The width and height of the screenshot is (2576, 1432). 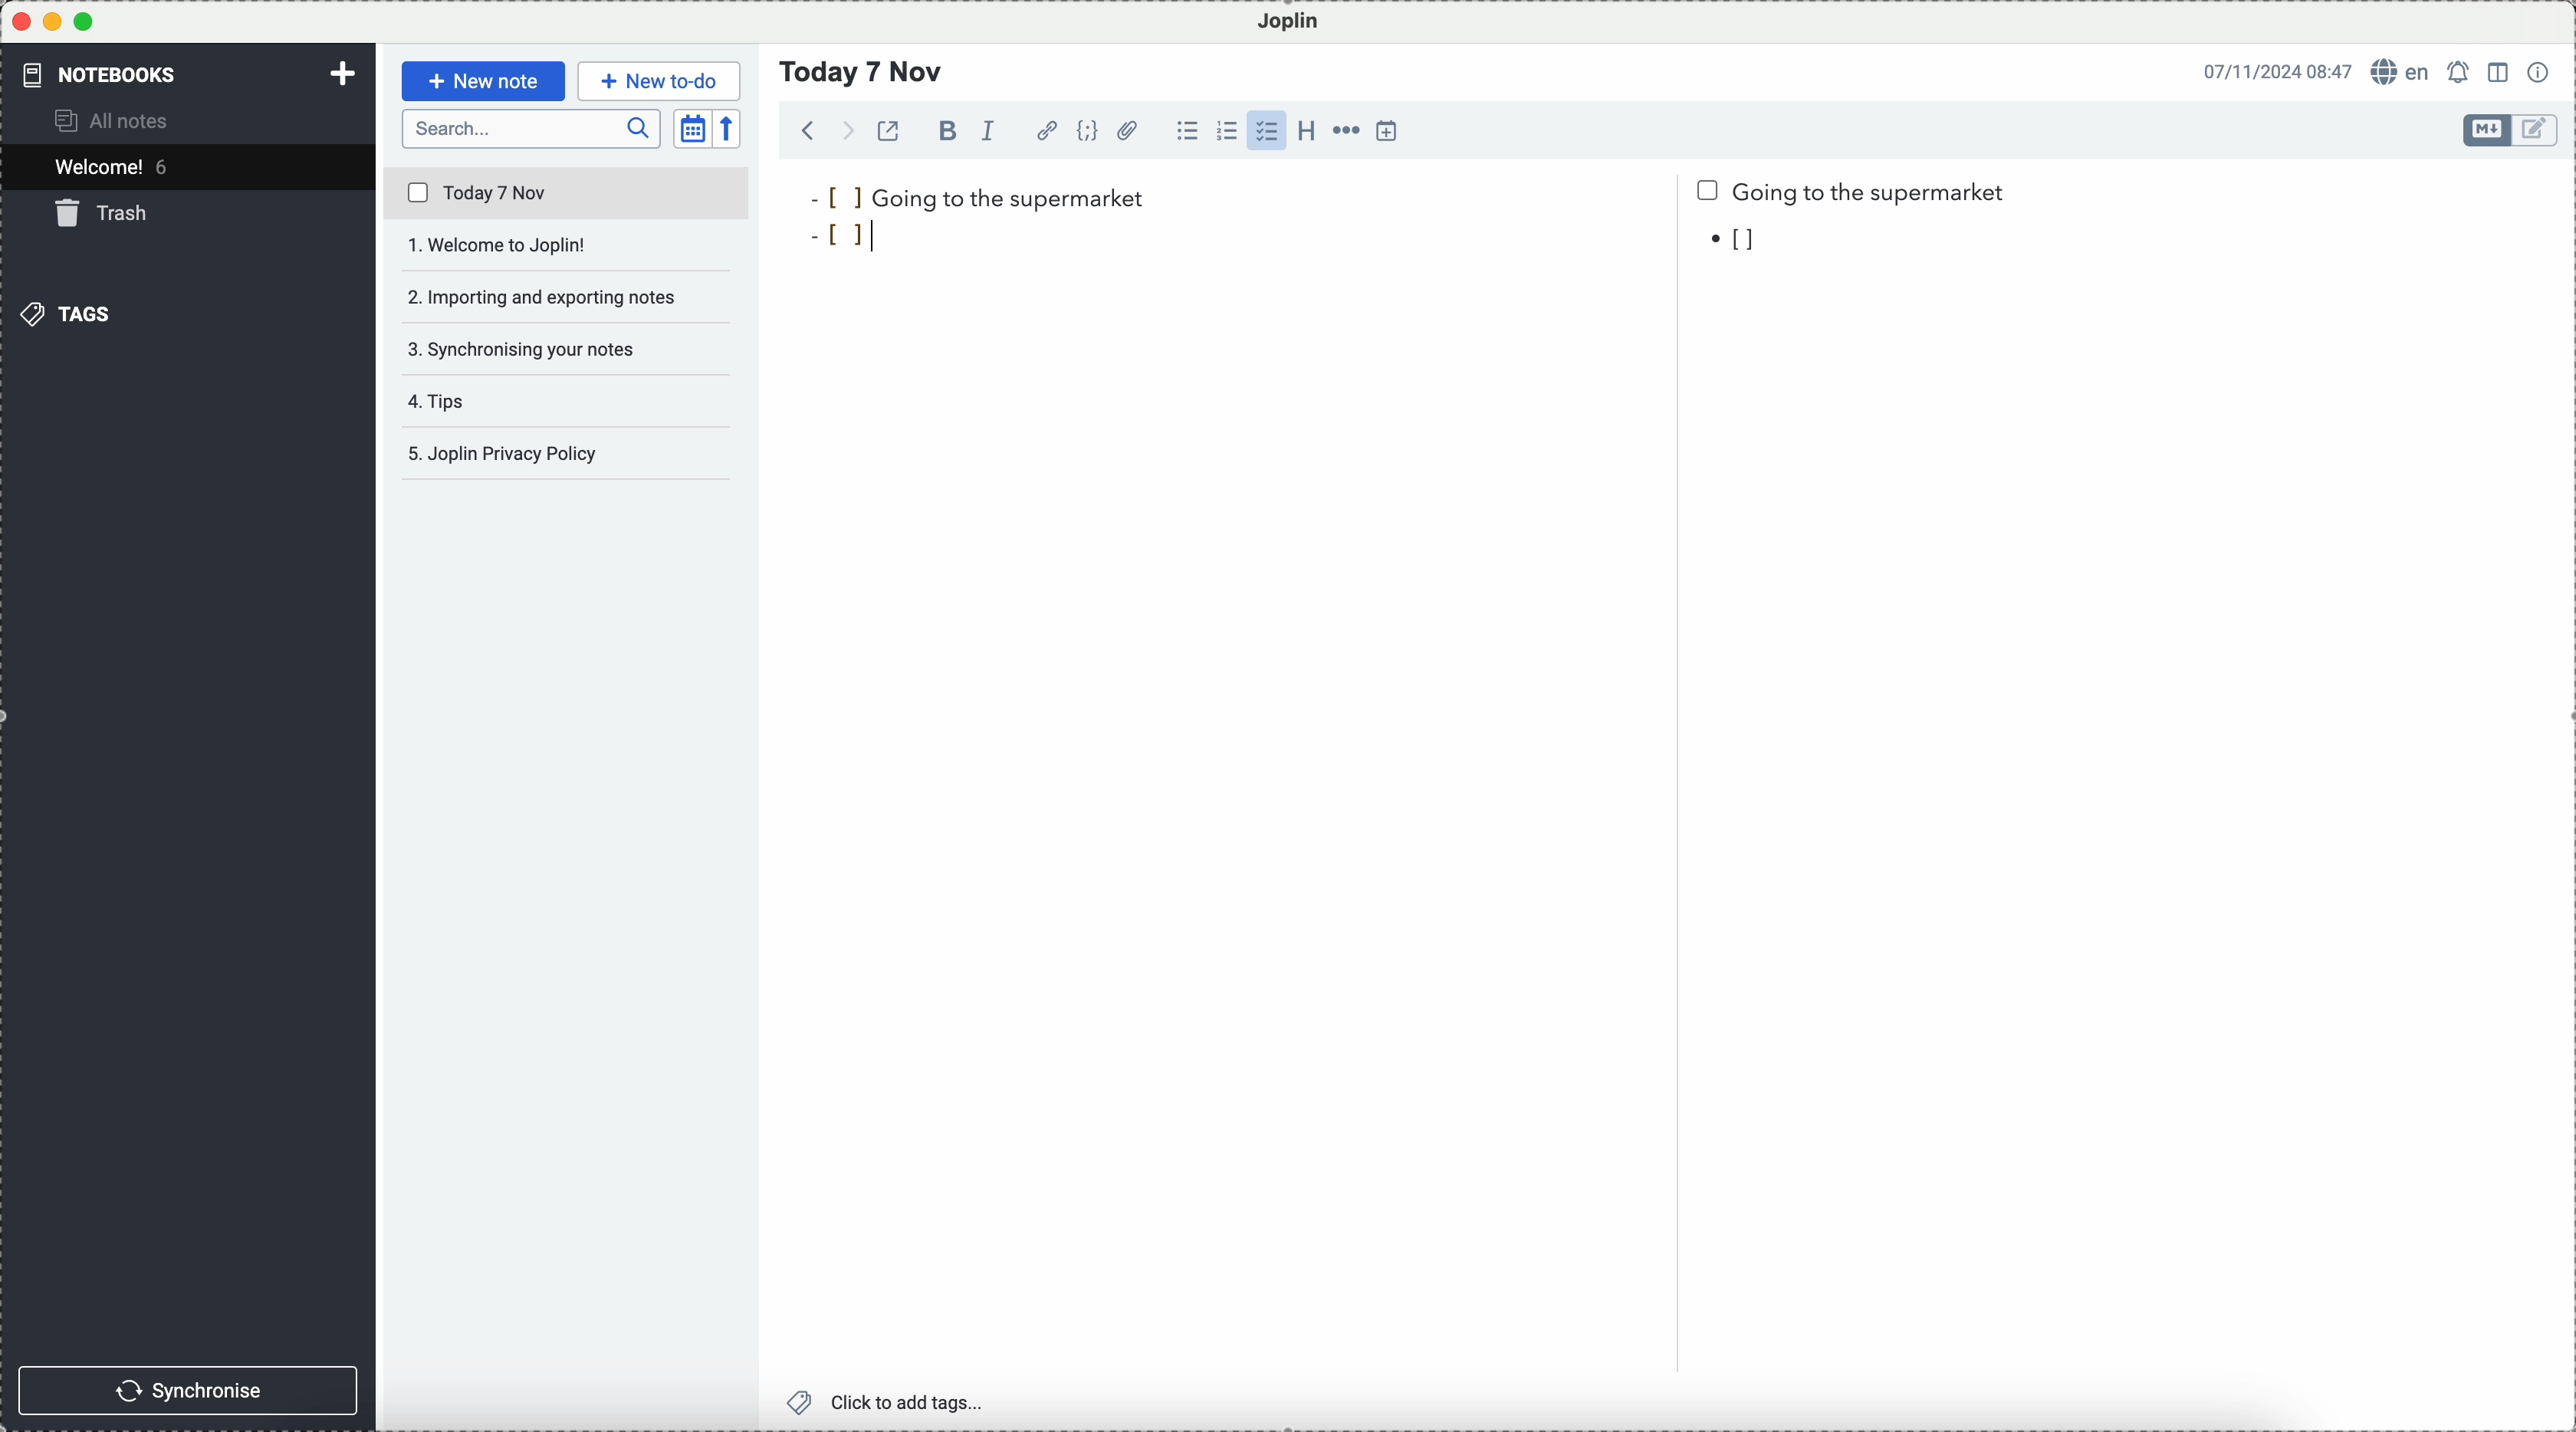 I want to click on all notes, so click(x=115, y=119).